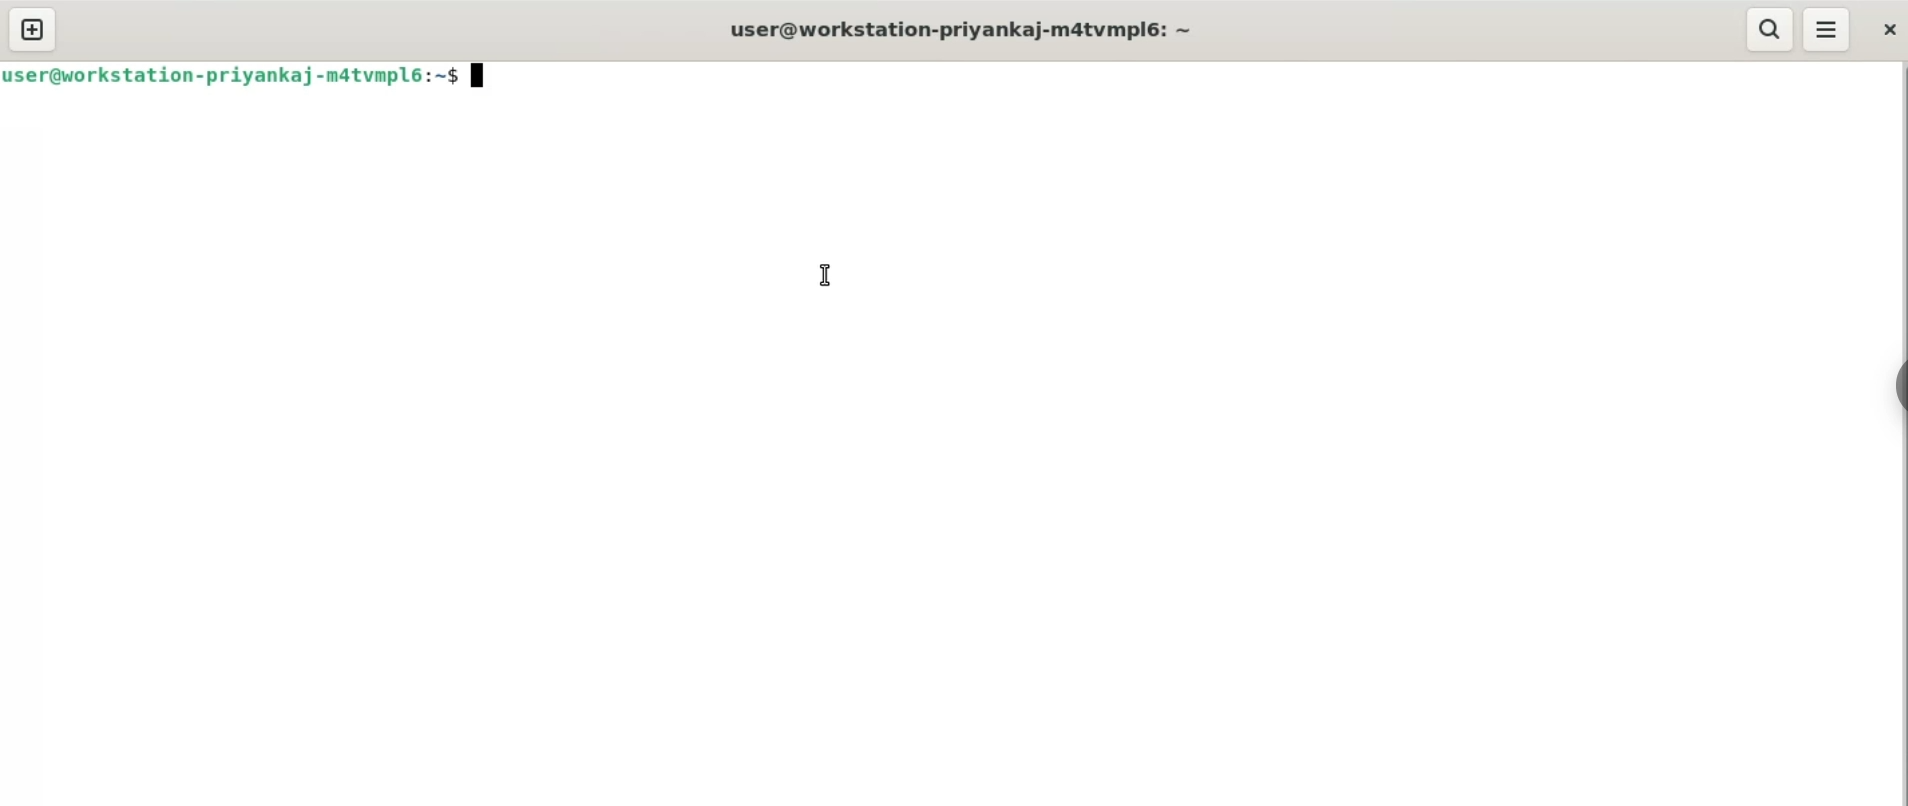  I want to click on user@workstation-priyankaj-m4tvmpl6:-$, so click(231, 76).